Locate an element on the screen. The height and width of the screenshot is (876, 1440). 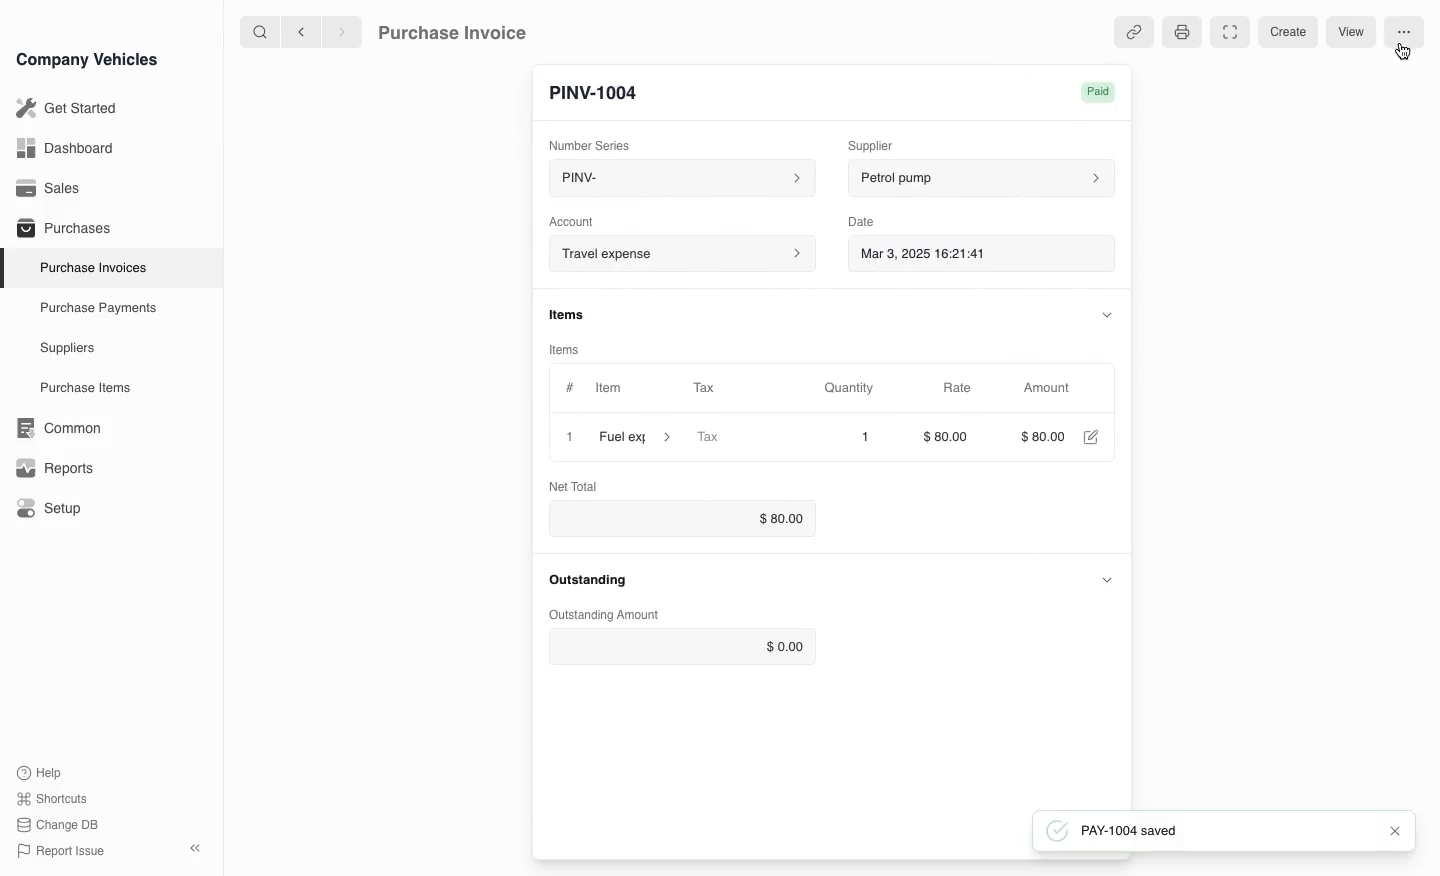
Supplier is located at coordinates (889, 143).